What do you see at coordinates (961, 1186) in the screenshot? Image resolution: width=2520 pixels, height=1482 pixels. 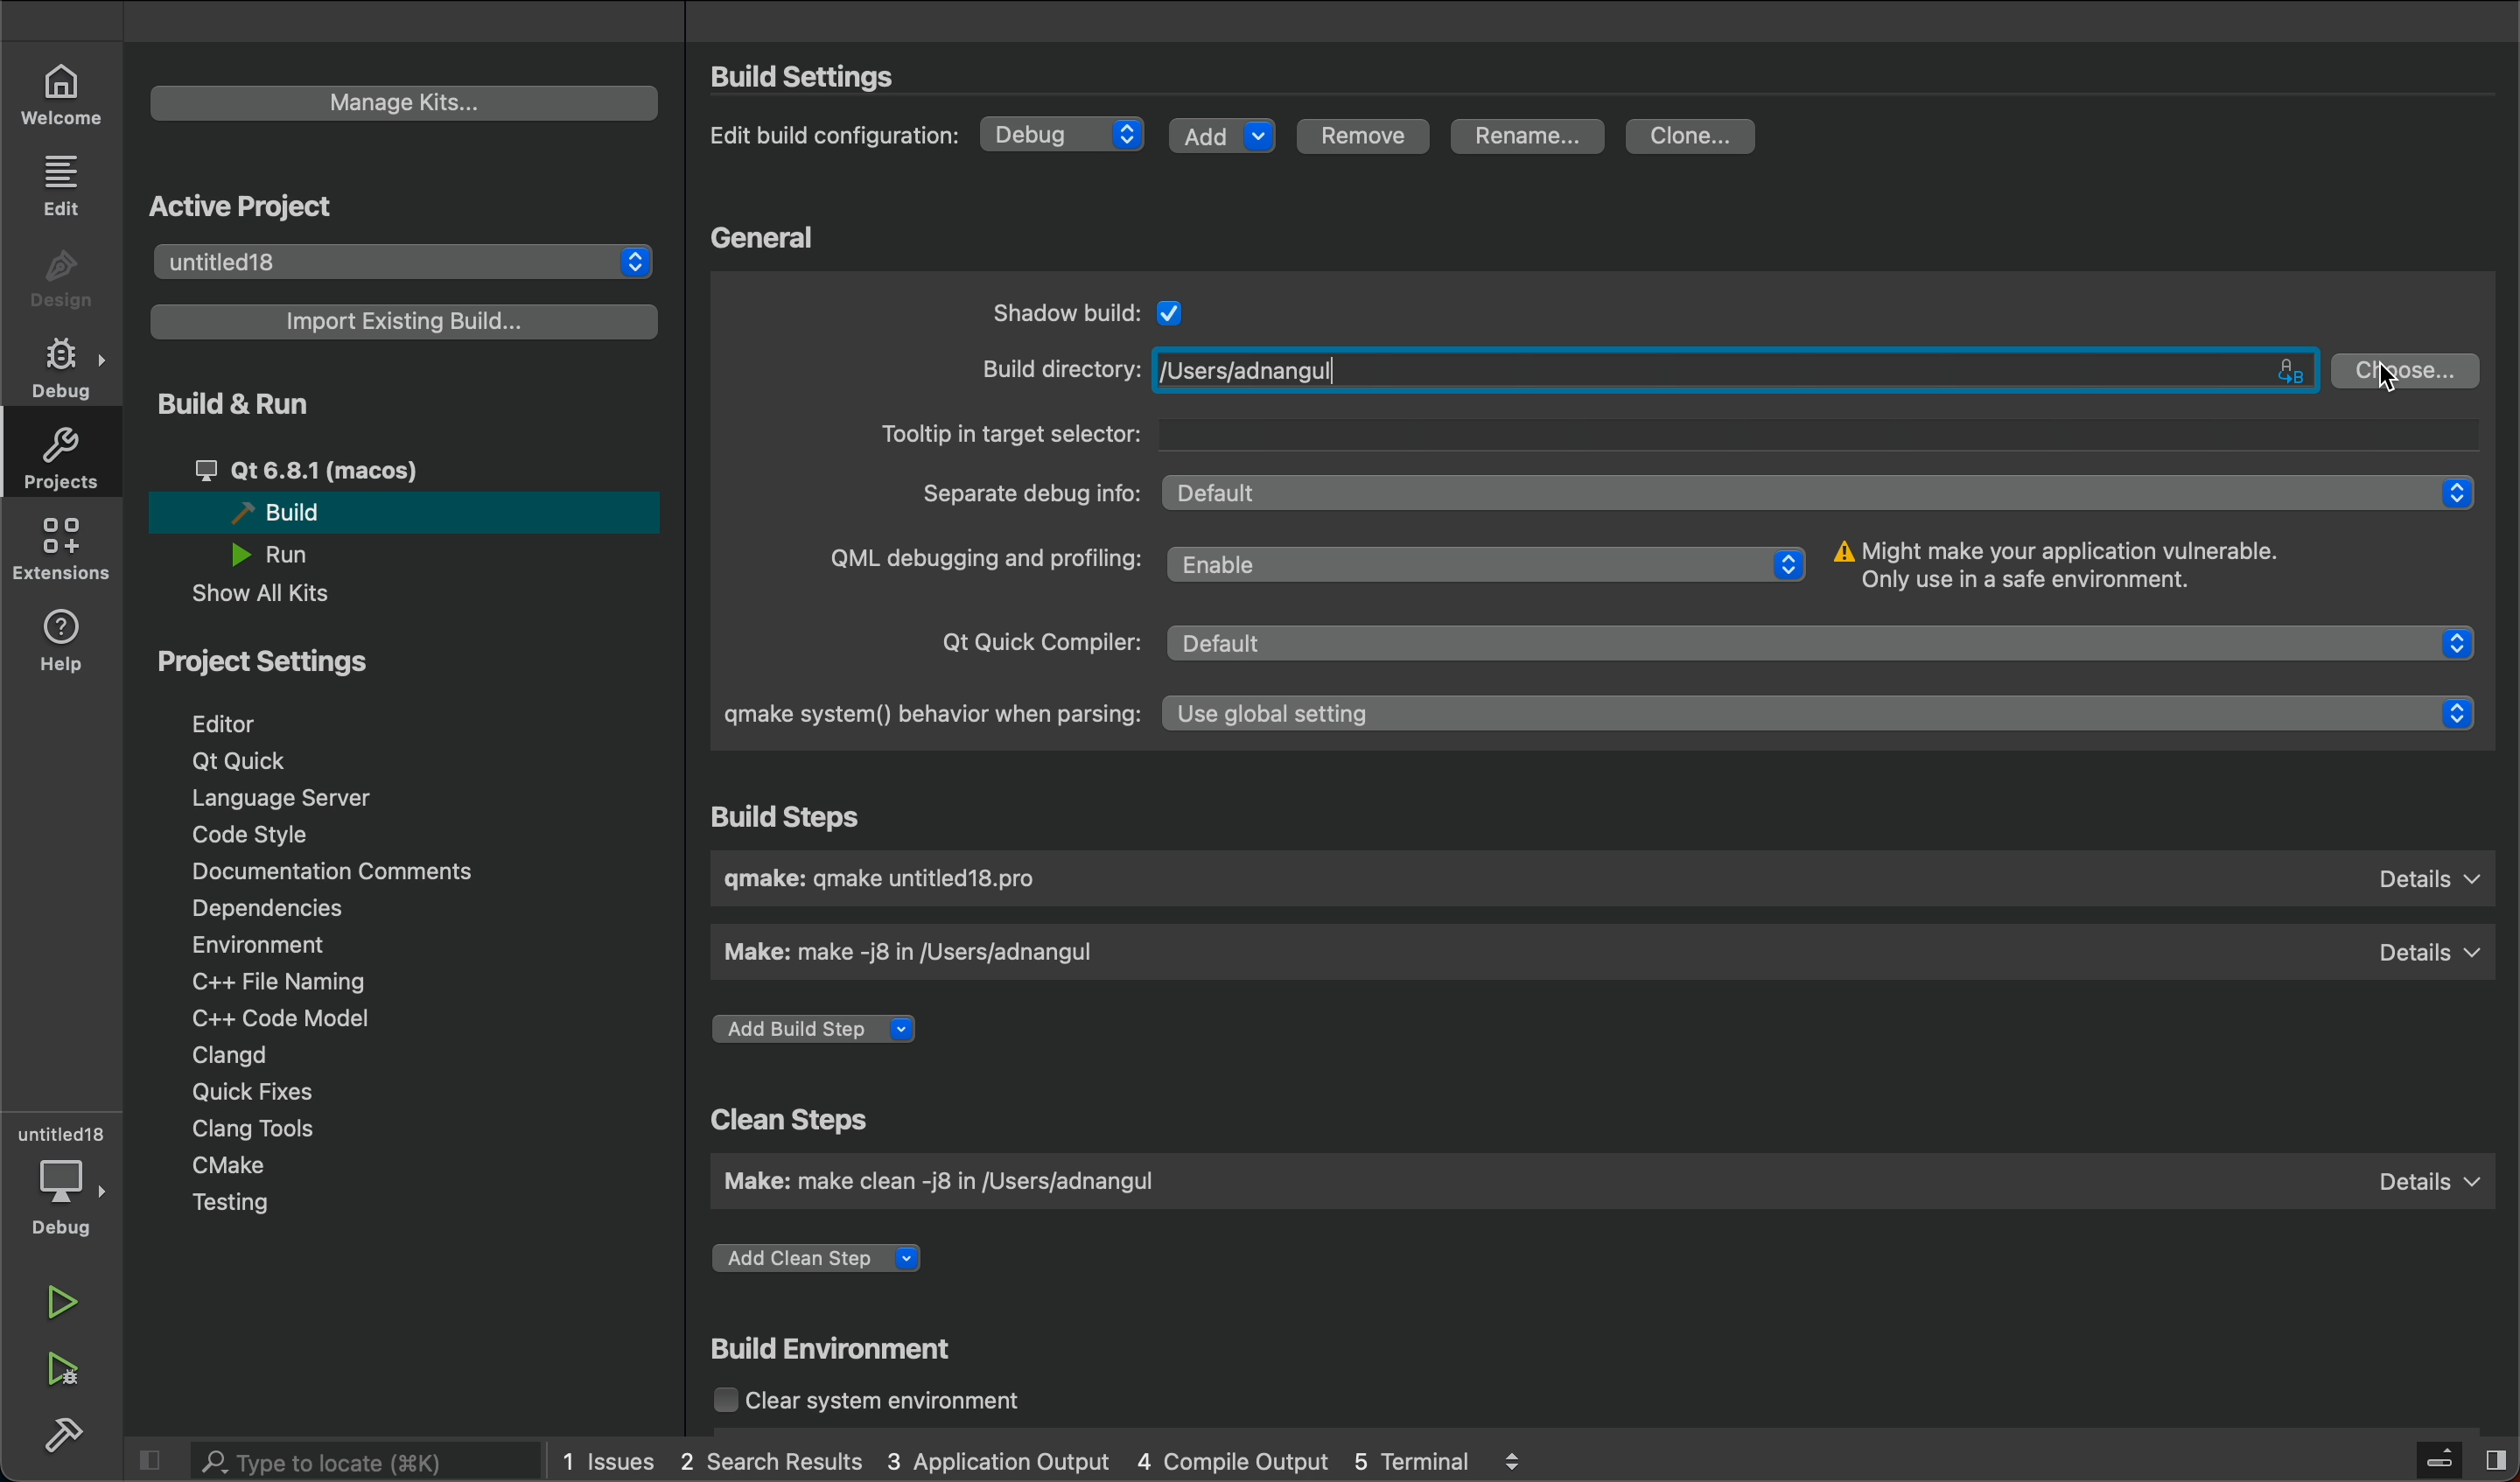 I see `Make: make clean -j8 in /Users/adnangul` at bounding box center [961, 1186].